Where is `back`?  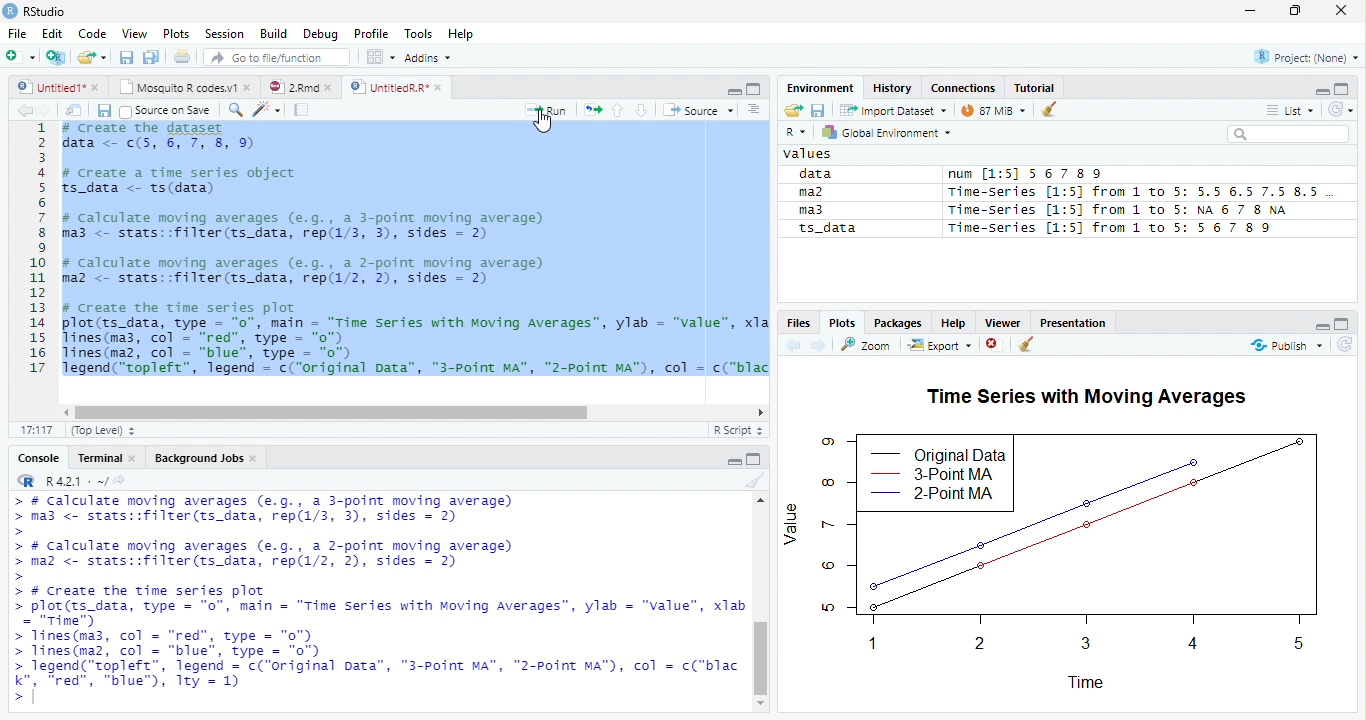
back is located at coordinates (24, 110).